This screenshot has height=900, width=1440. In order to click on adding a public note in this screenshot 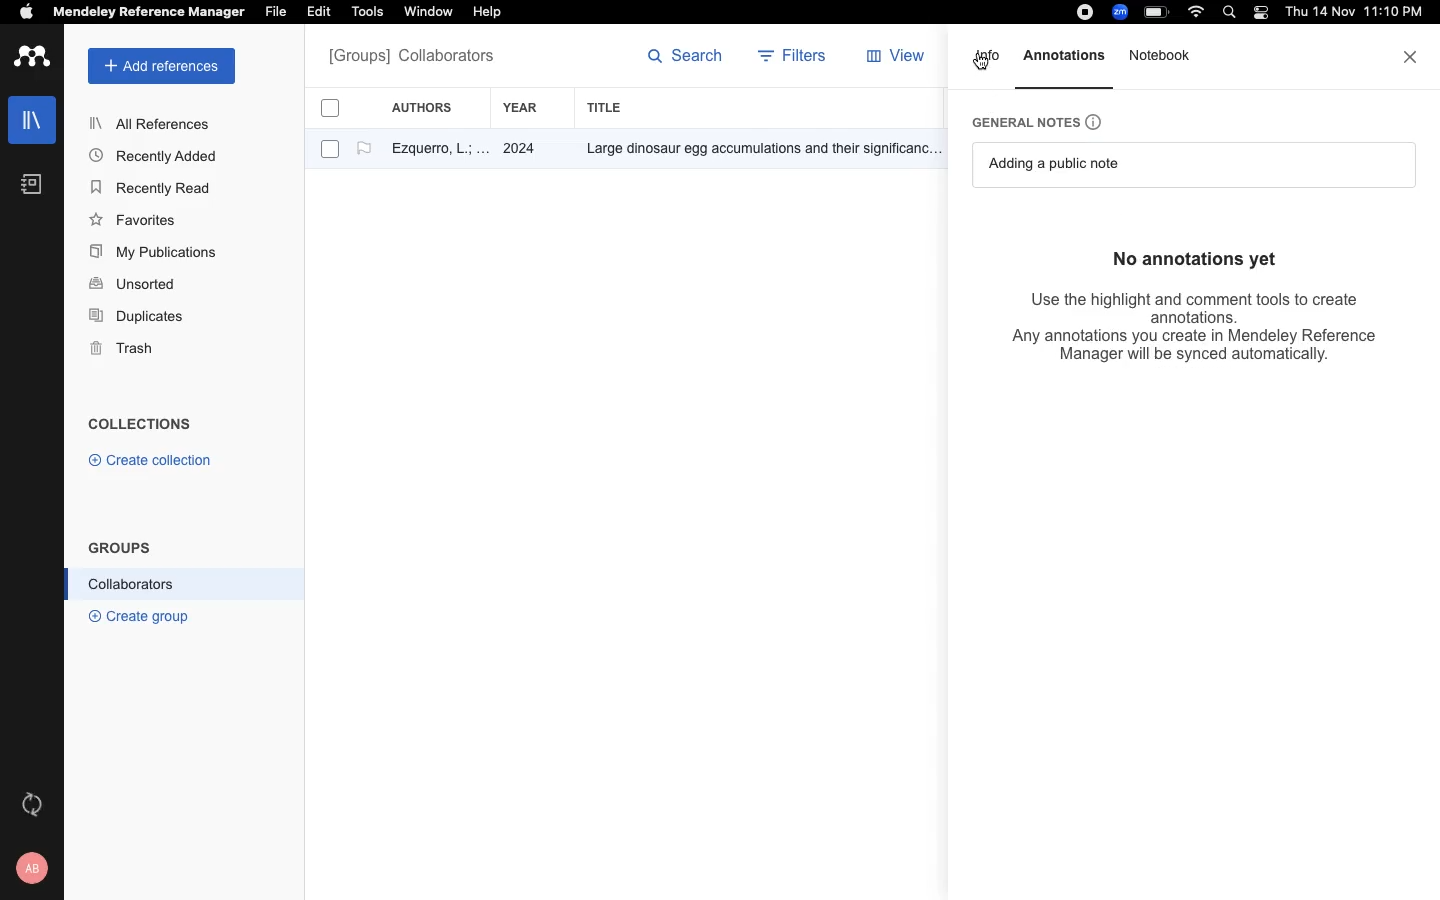, I will do `click(1062, 164)`.